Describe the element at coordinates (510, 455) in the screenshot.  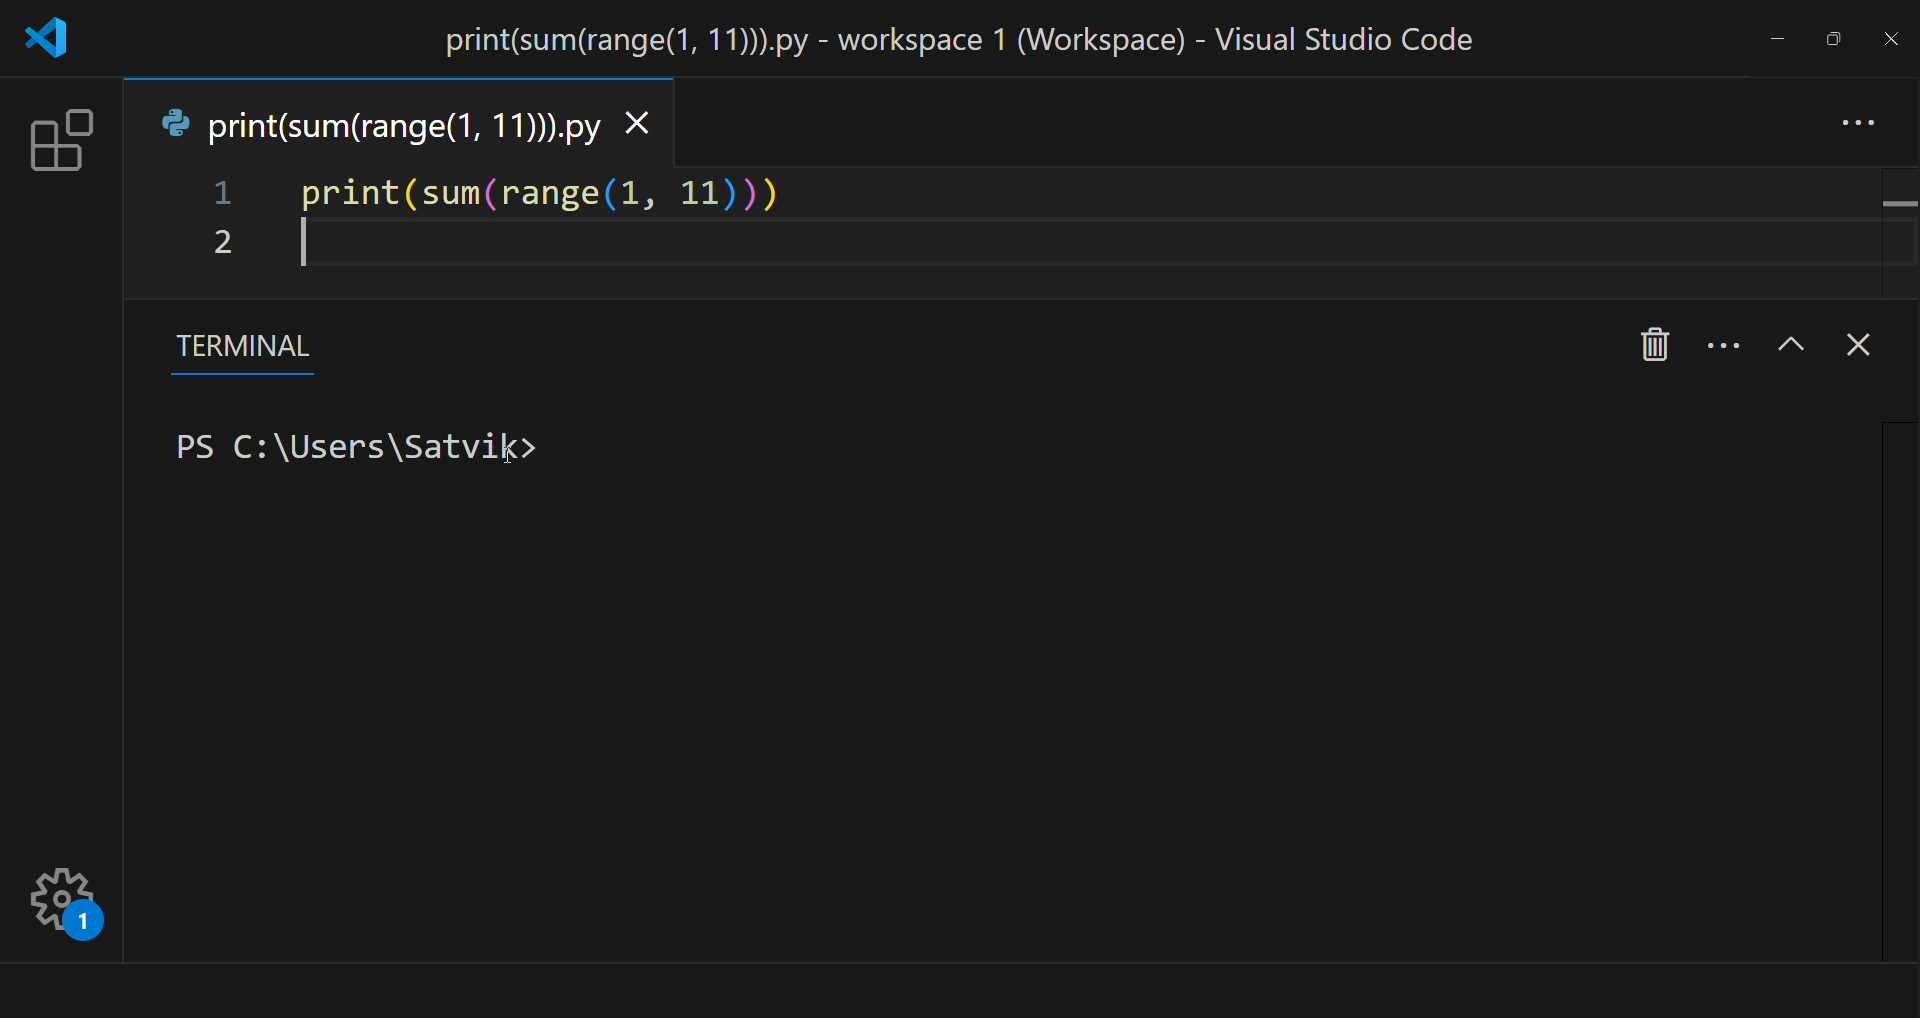
I see `cursor` at that location.